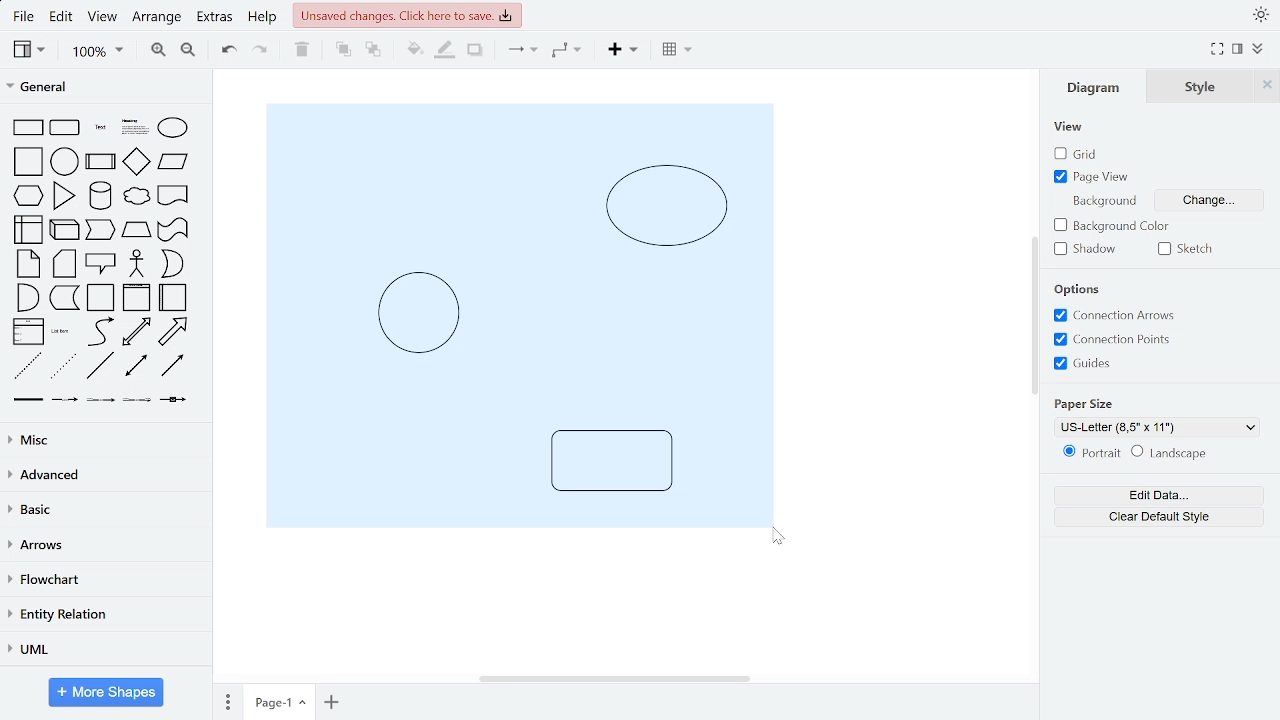 This screenshot has width=1280, height=720. Describe the element at coordinates (370, 50) in the screenshot. I see `to back` at that location.